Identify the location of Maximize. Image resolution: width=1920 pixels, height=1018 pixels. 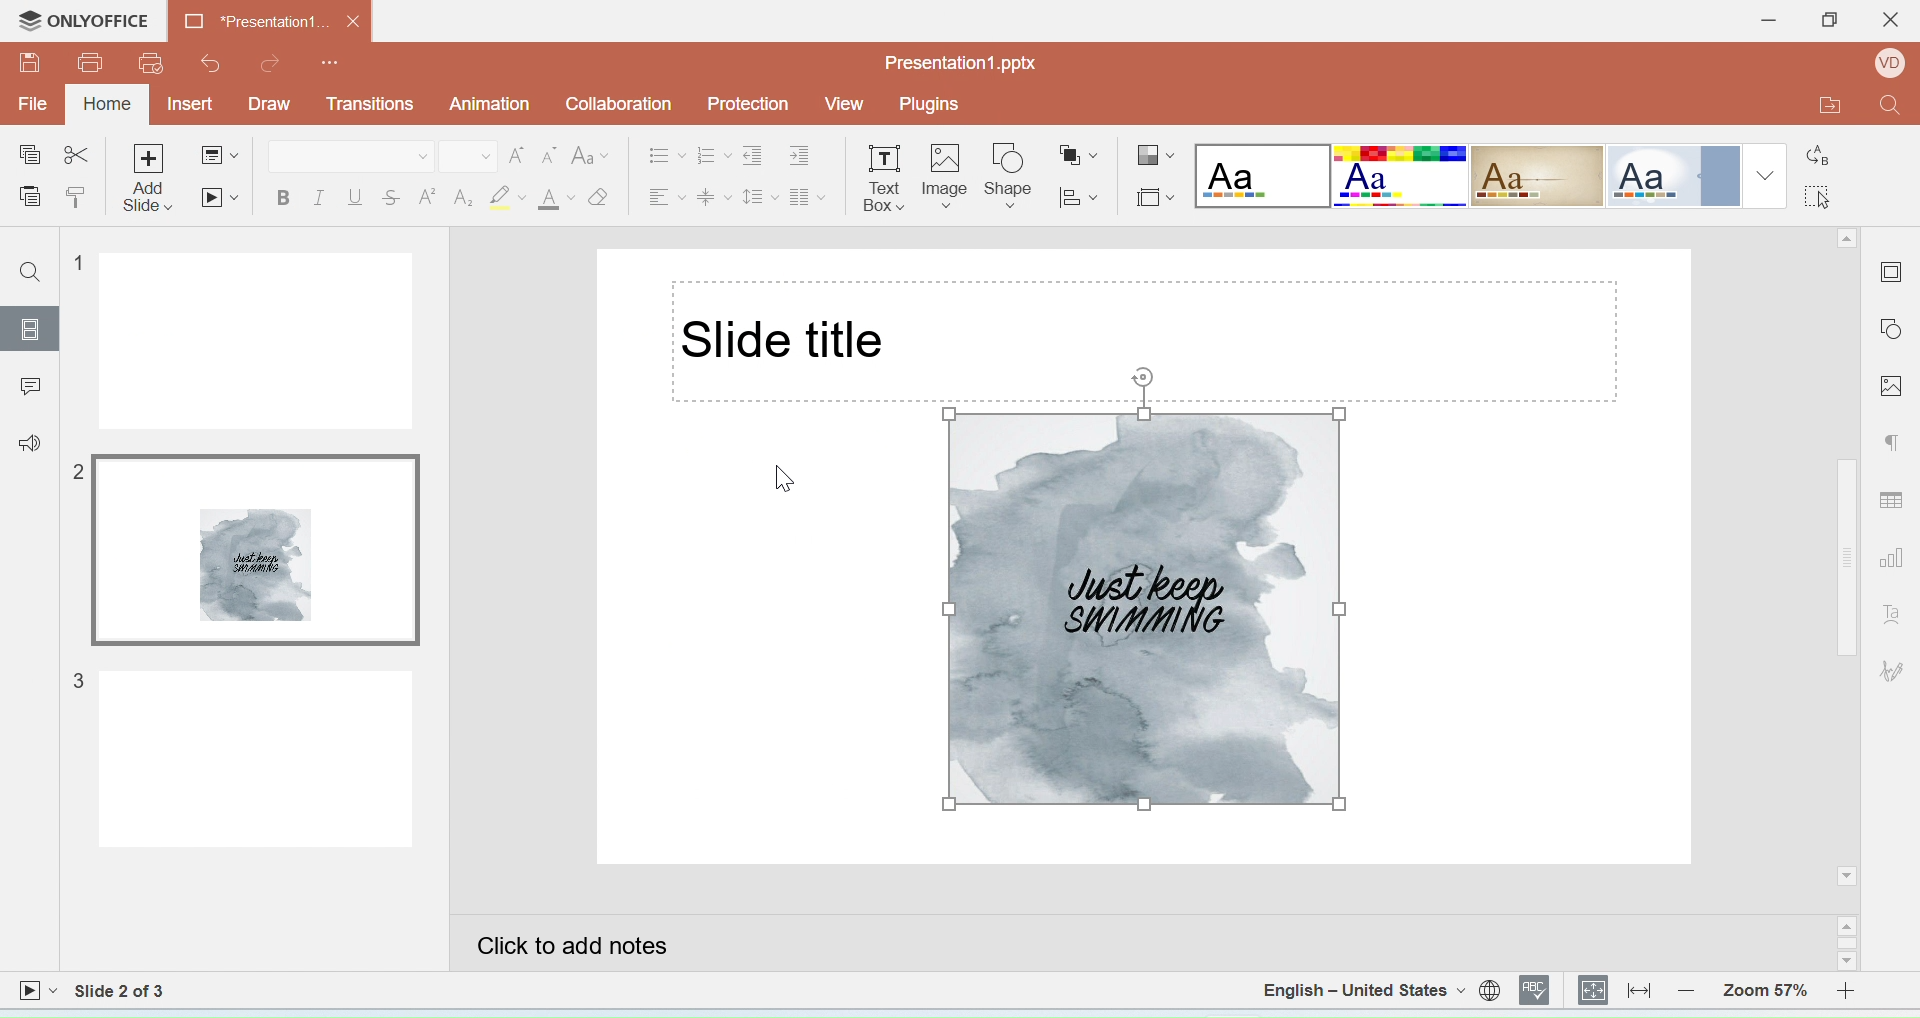
(1828, 23).